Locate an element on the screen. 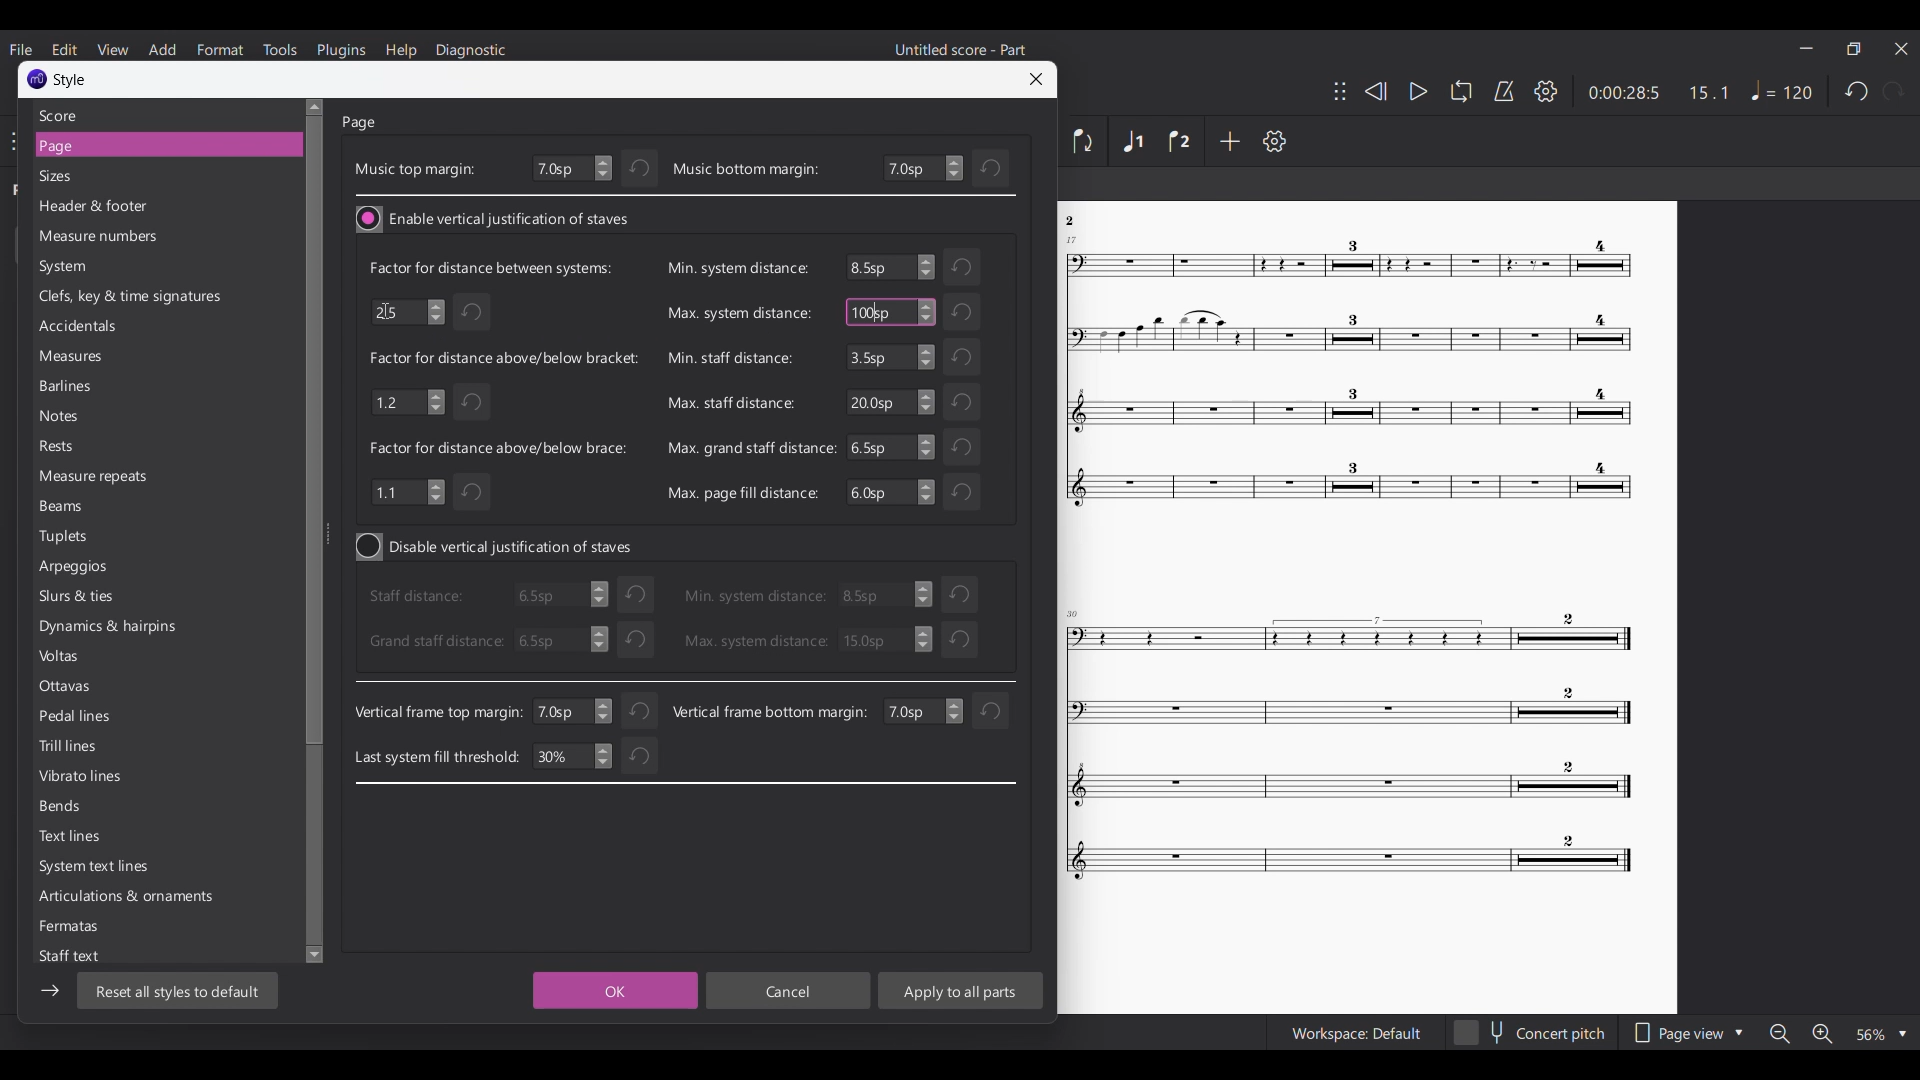 Image resolution: width=1920 pixels, height=1080 pixels. Rewind is located at coordinates (1376, 91).